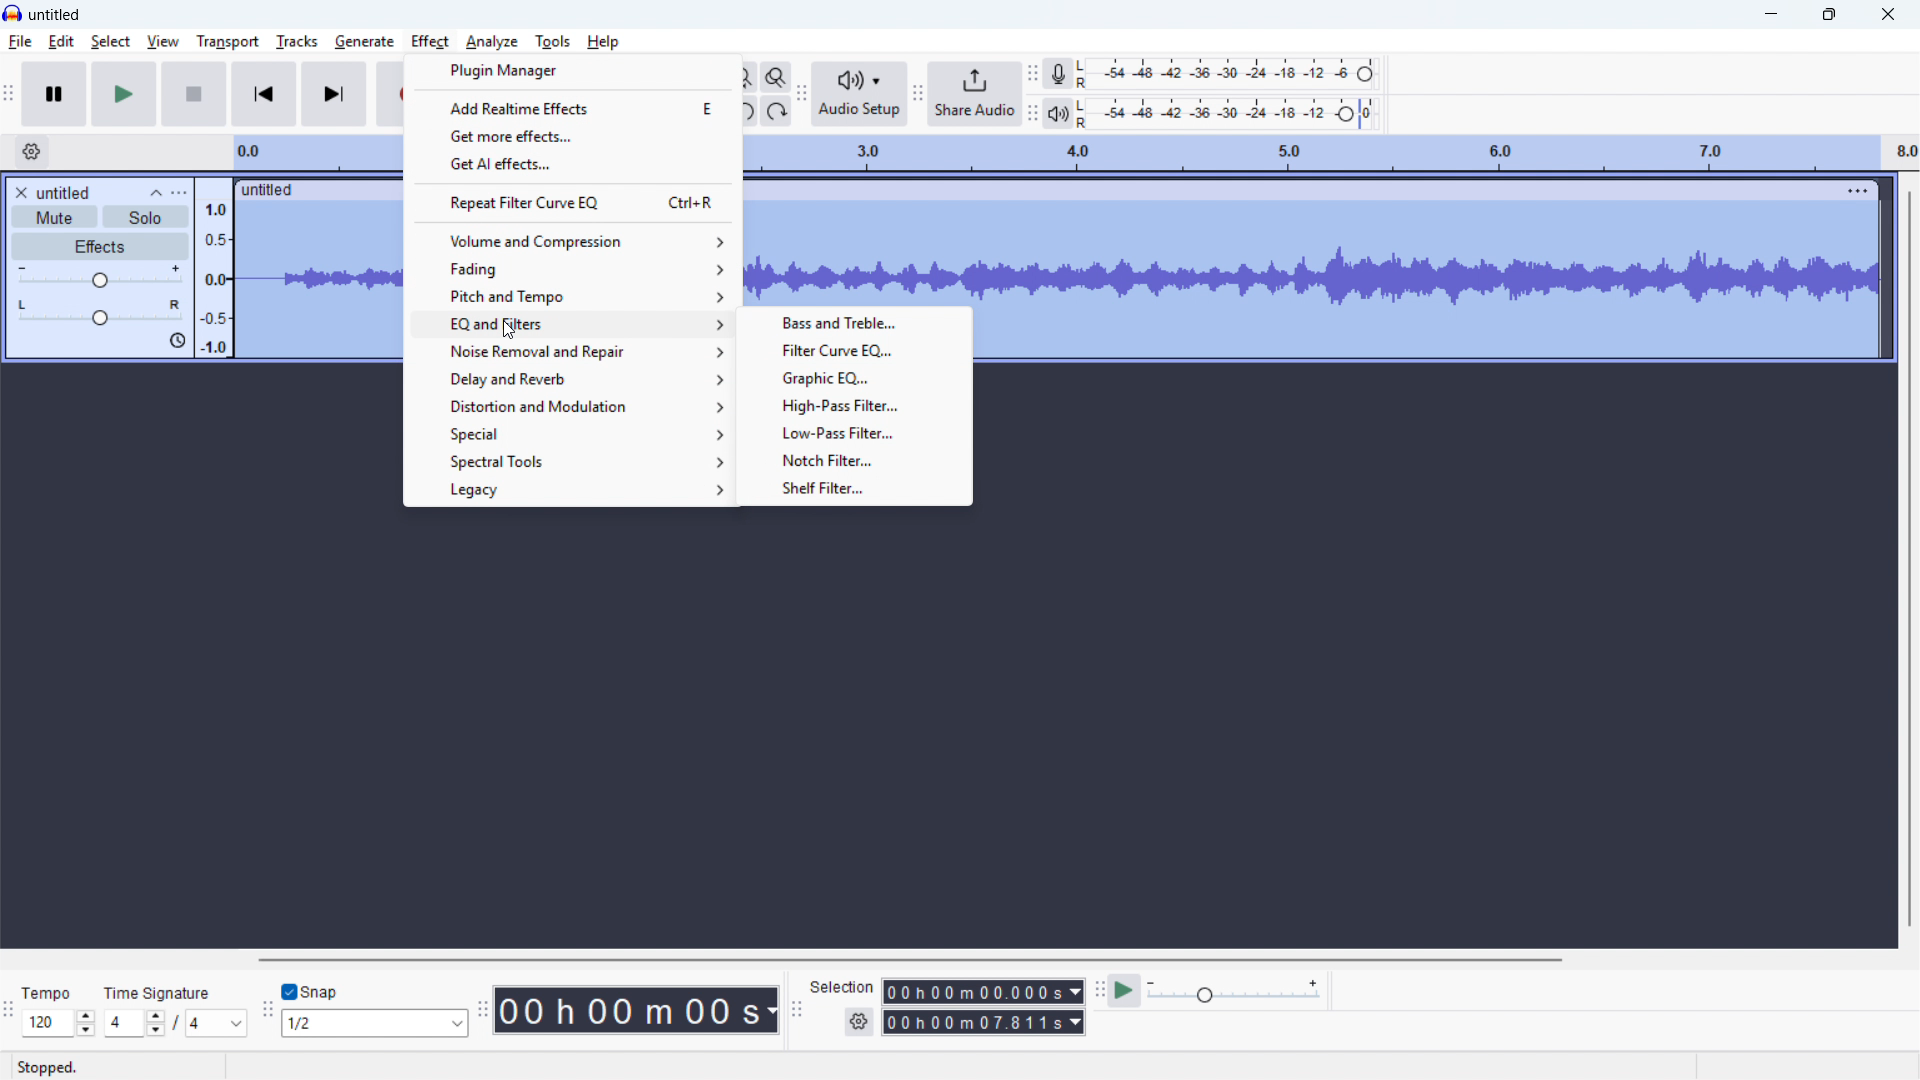 Image resolution: width=1920 pixels, height=1080 pixels. I want to click on Play at speed , so click(1122, 991).